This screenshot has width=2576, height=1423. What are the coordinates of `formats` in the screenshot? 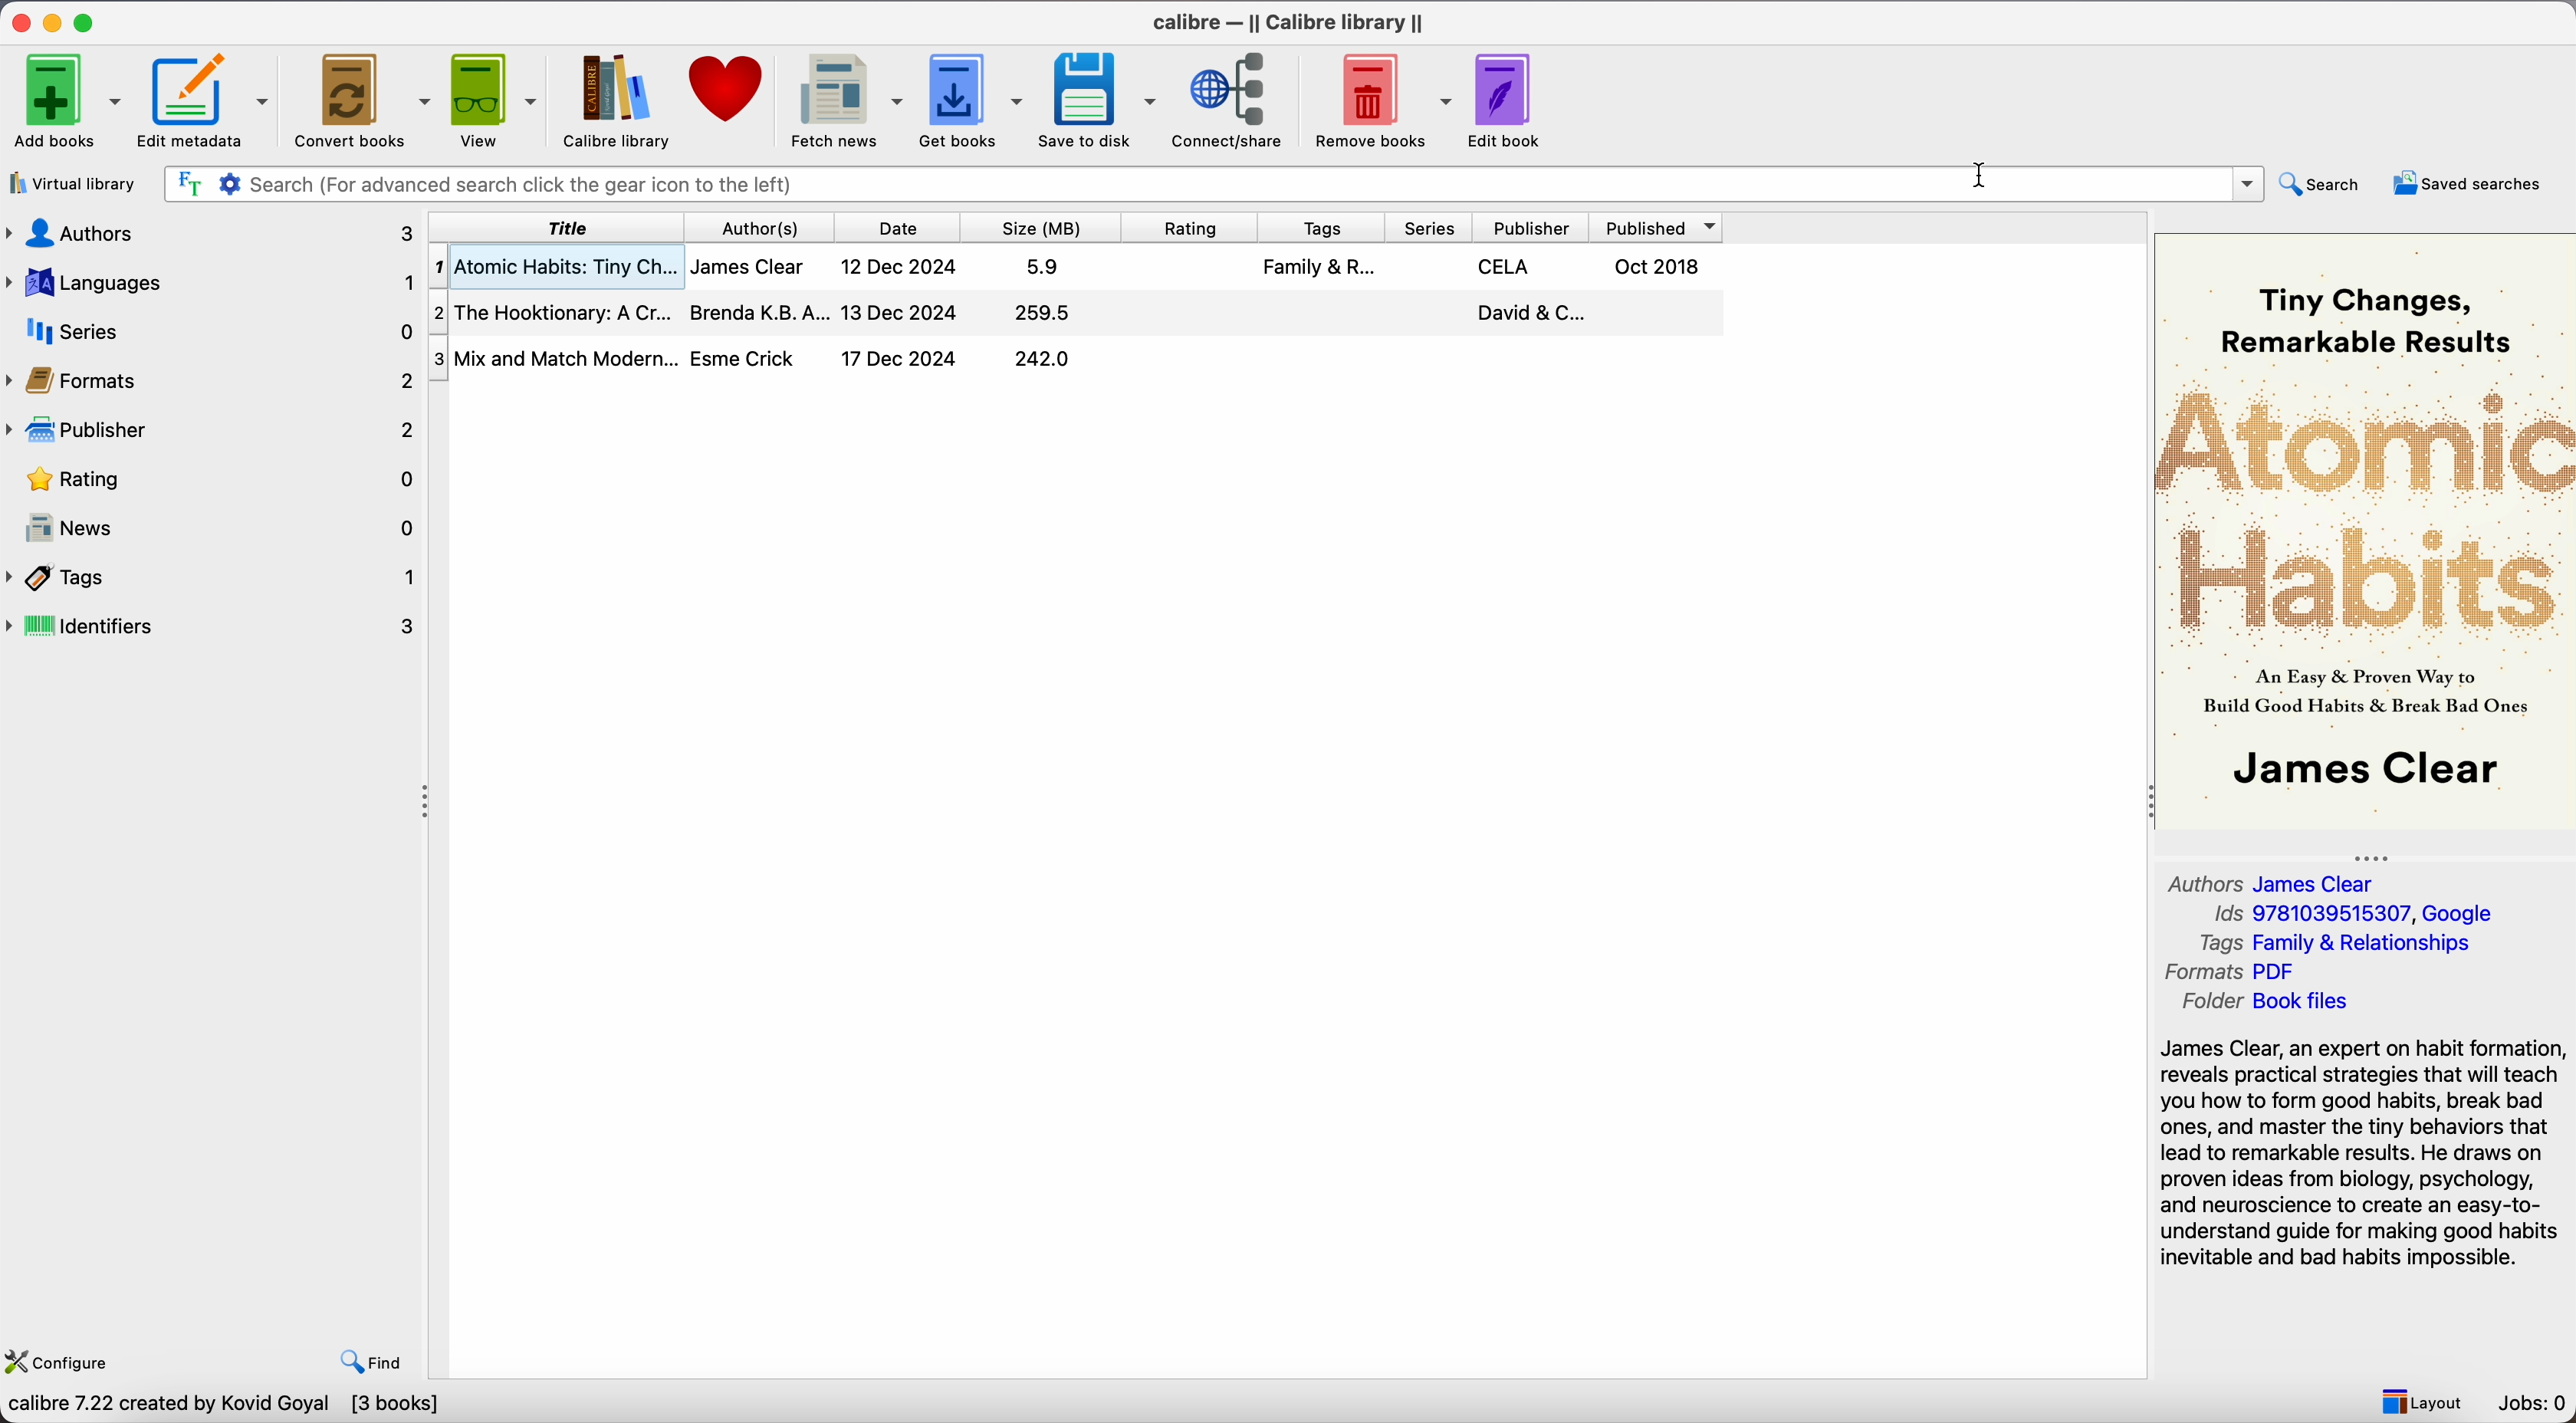 It's located at (216, 381).